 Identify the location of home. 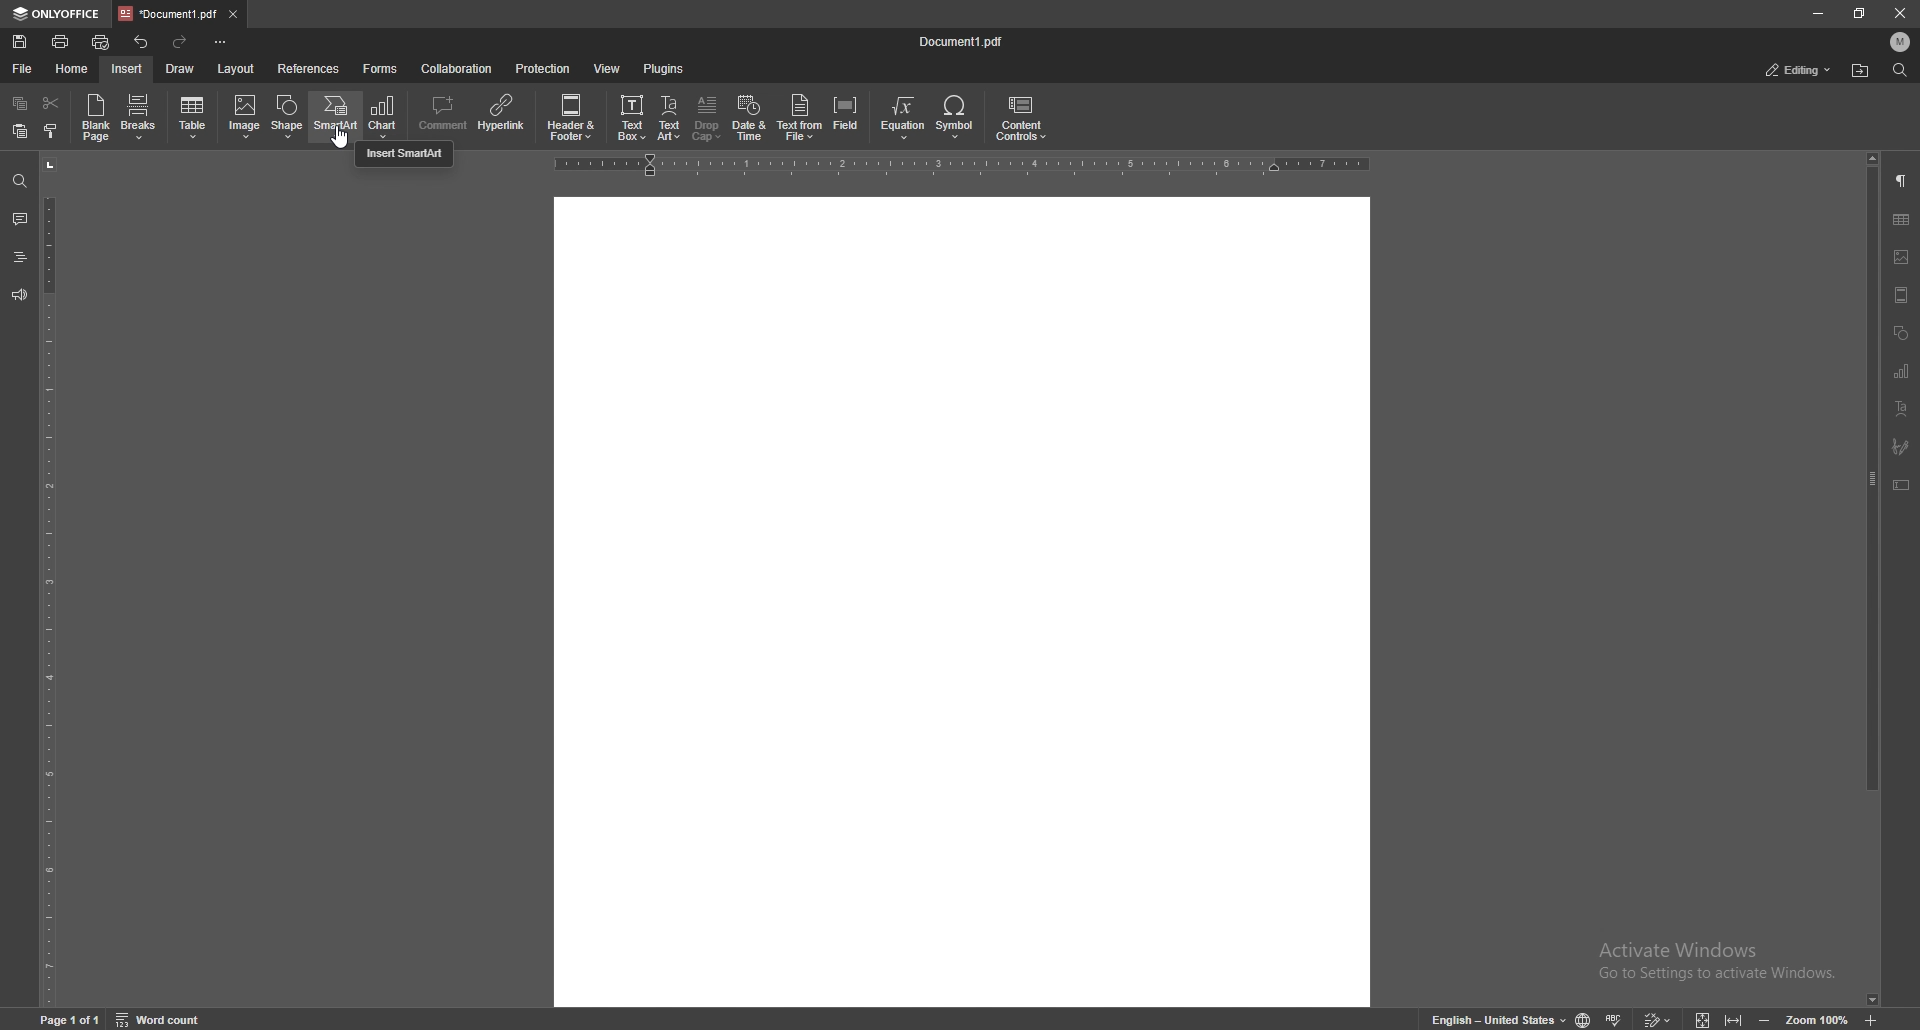
(72, 69).